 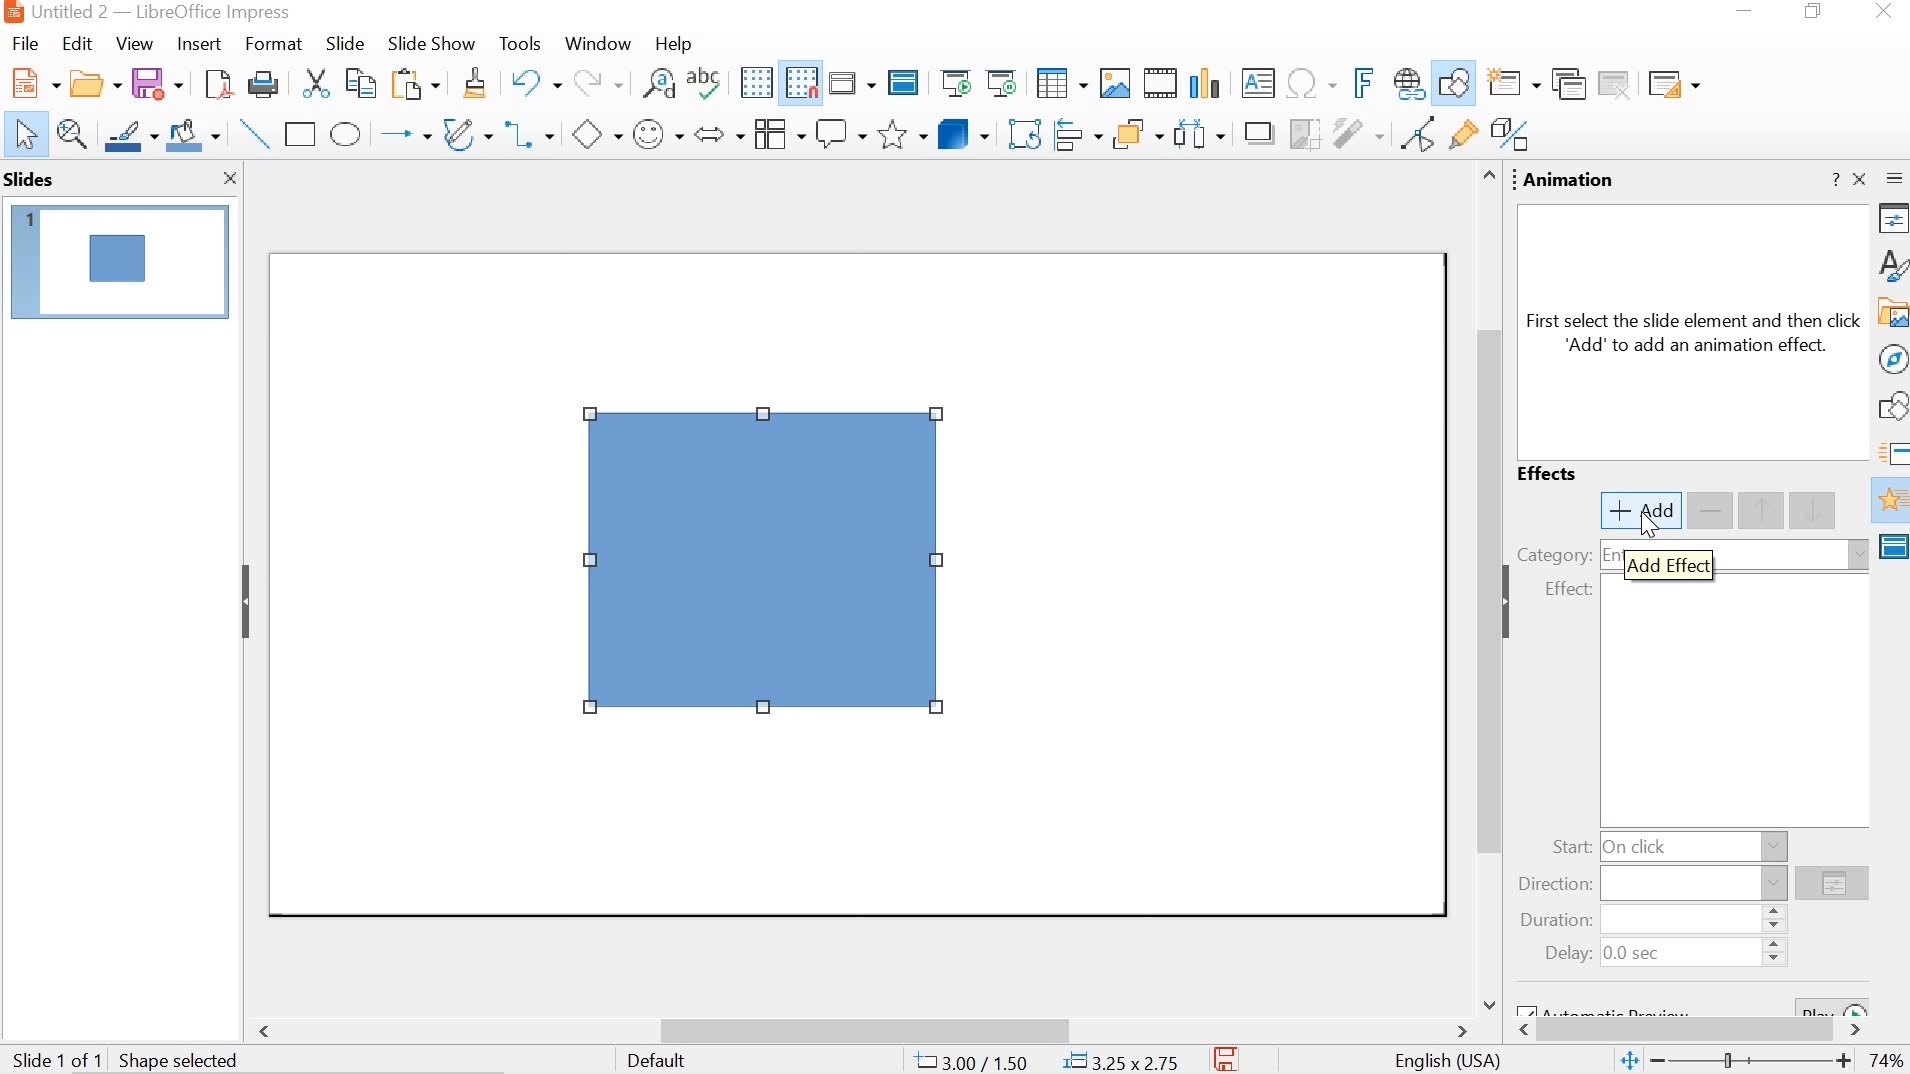 I want to click on slides, so click(x=32, y=180).